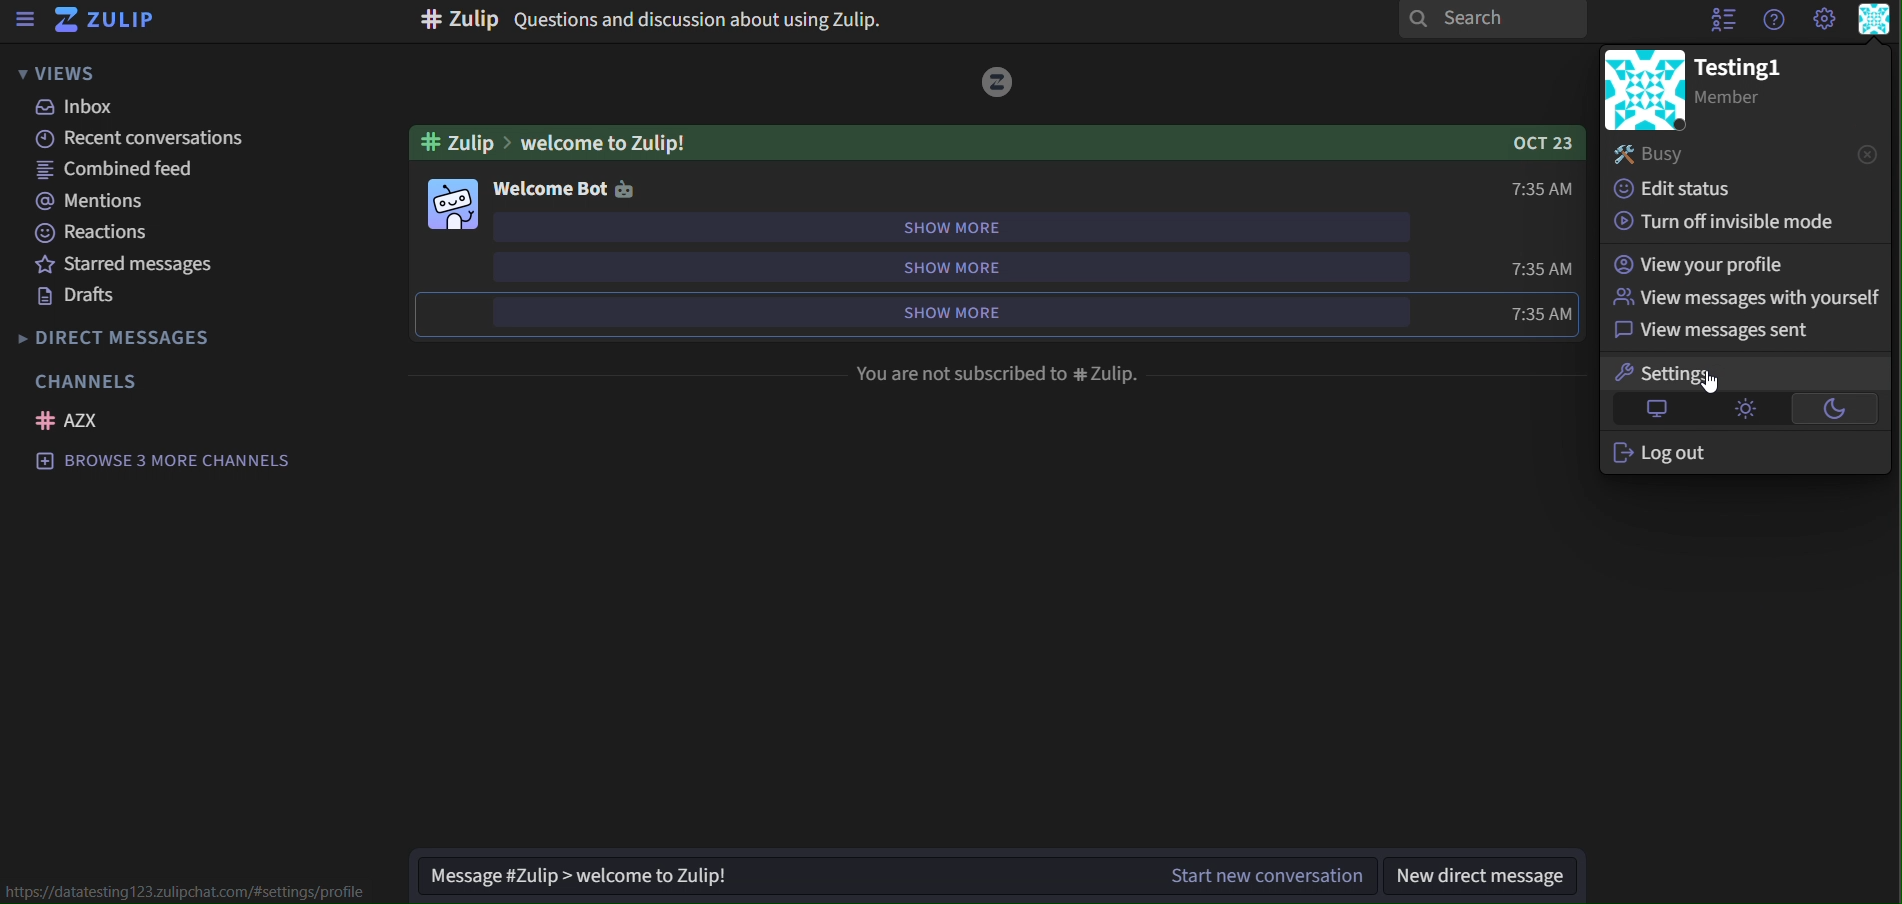 This screenshot has height=904, width=1902. What do you see at coordinates (1252, 876) in the screenshot?
I see `start new conversation` at bounding box center [1252, 876].